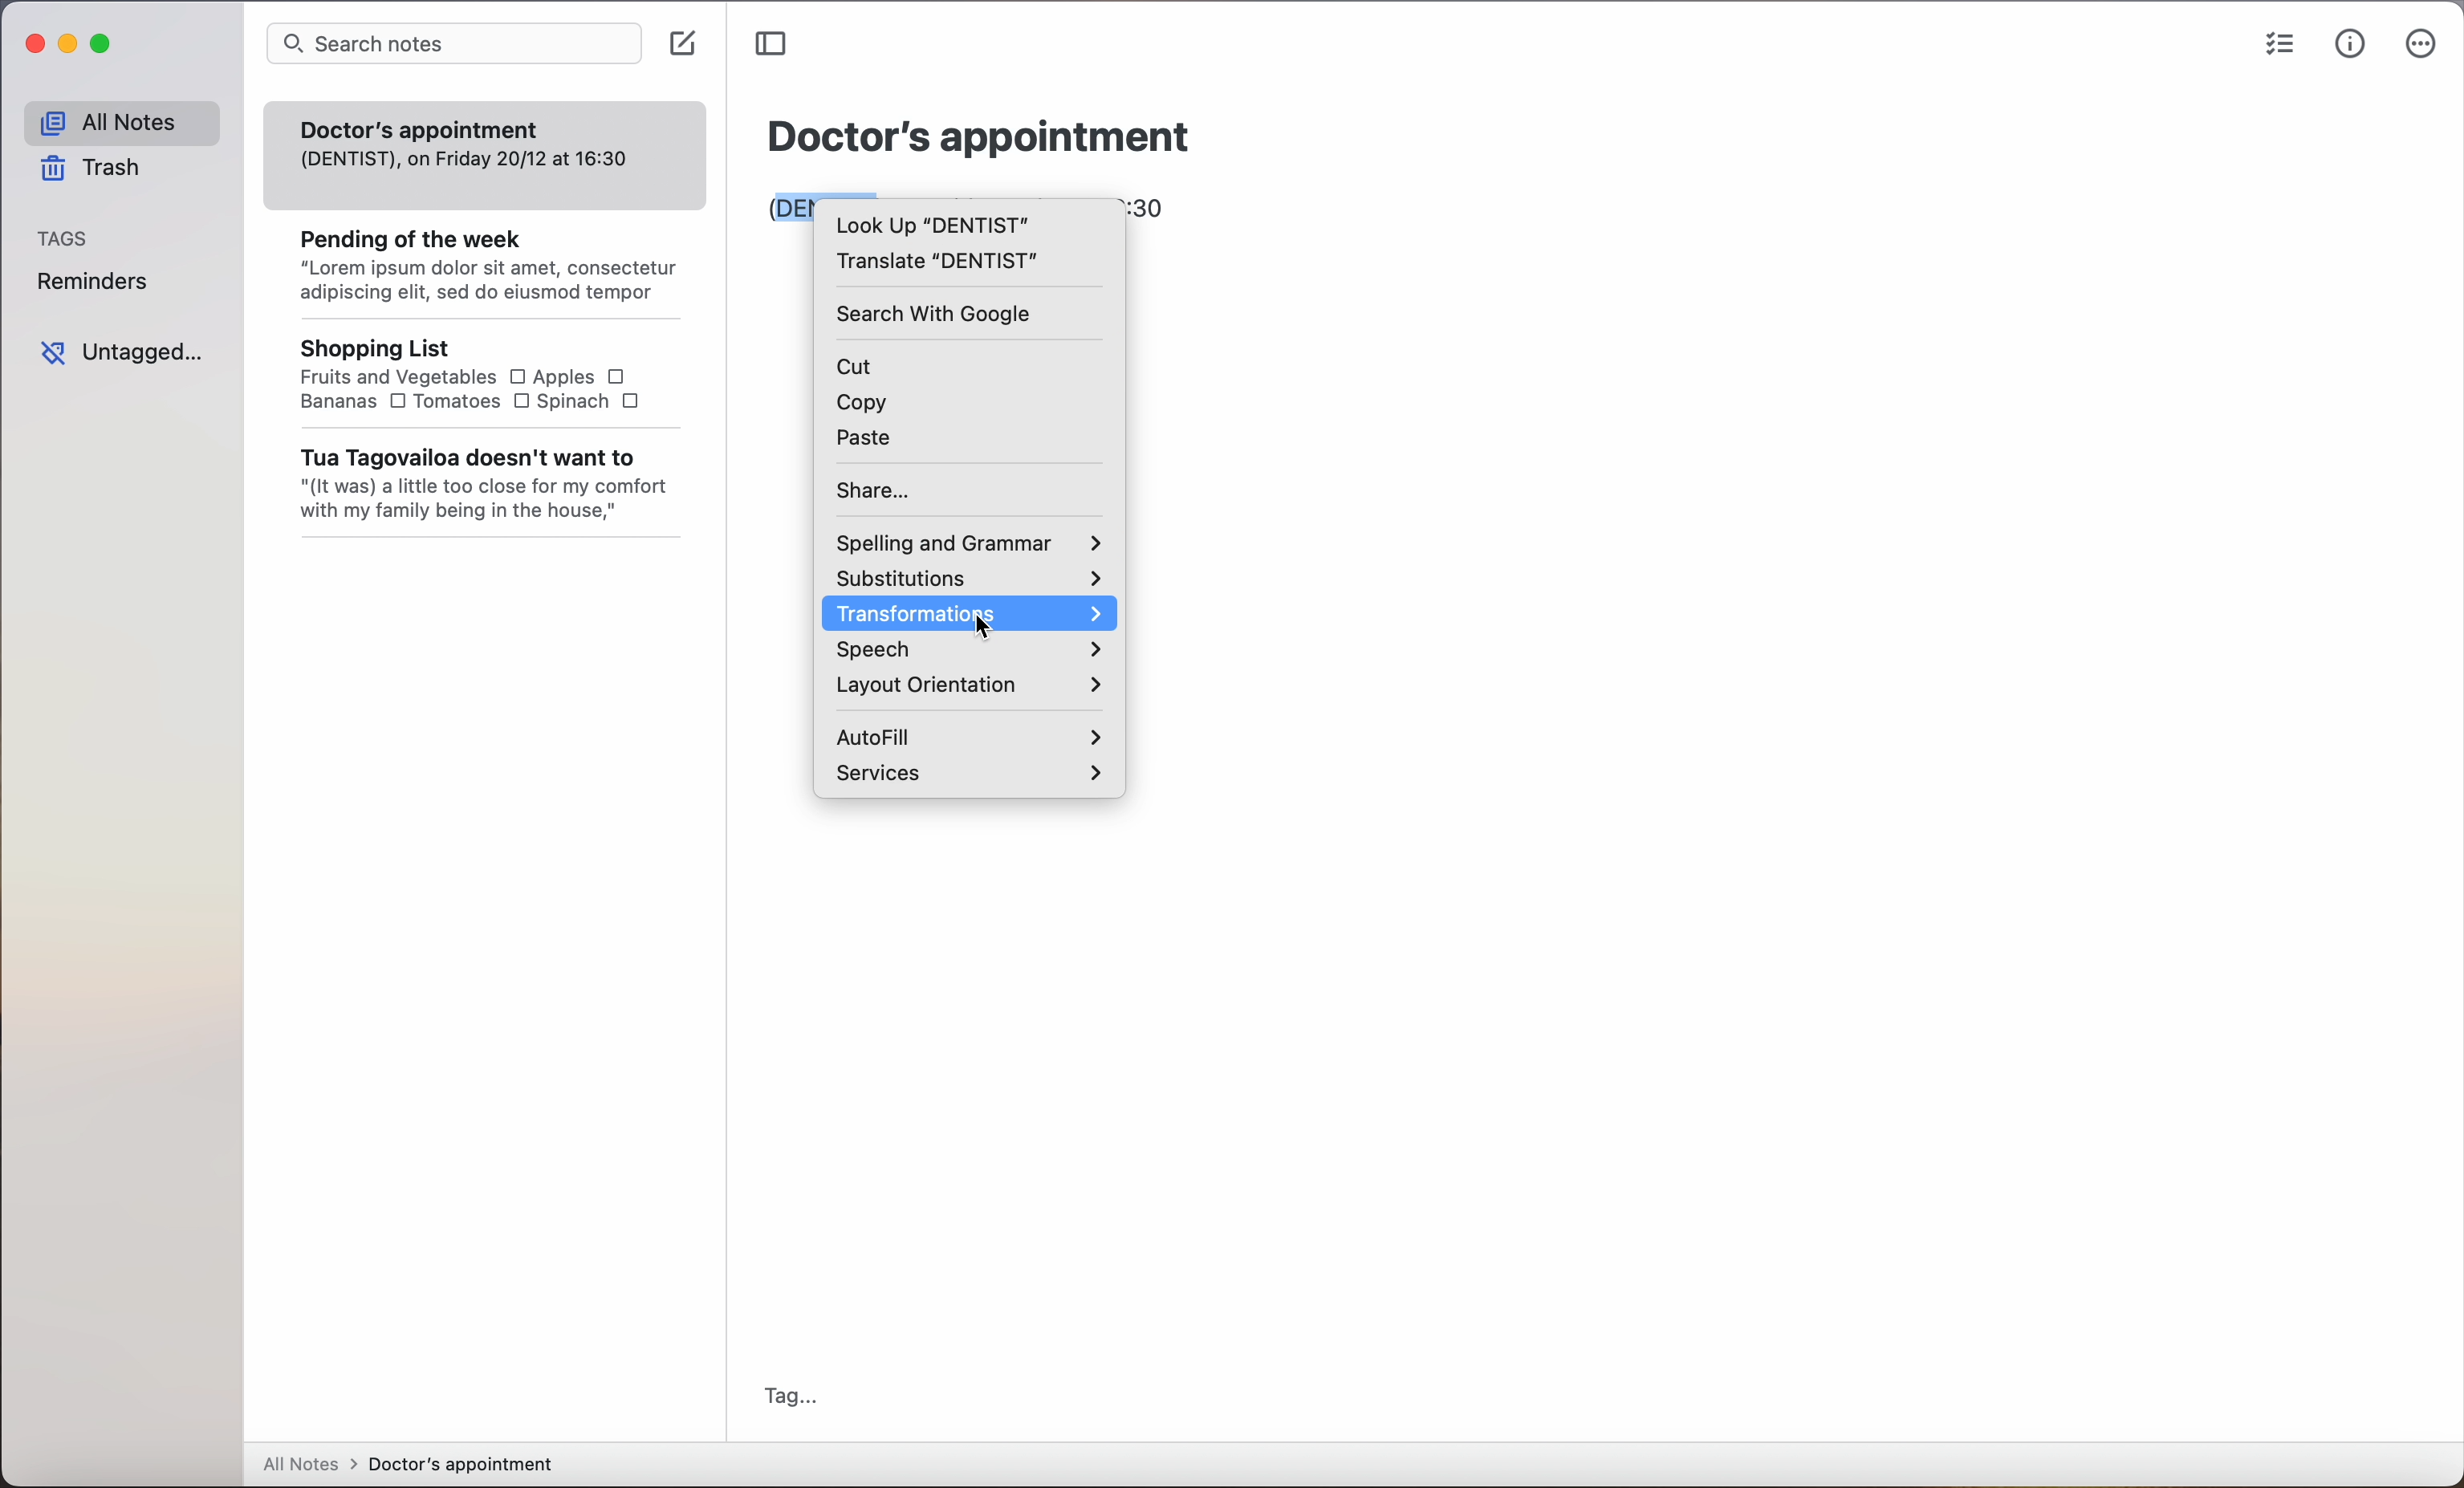 The width and height of the screenshot is (2464, 1488). What do you see at coordinates (938, 264) in the screenshot?
I see `translate dentist` at bounding box center [938, 264].